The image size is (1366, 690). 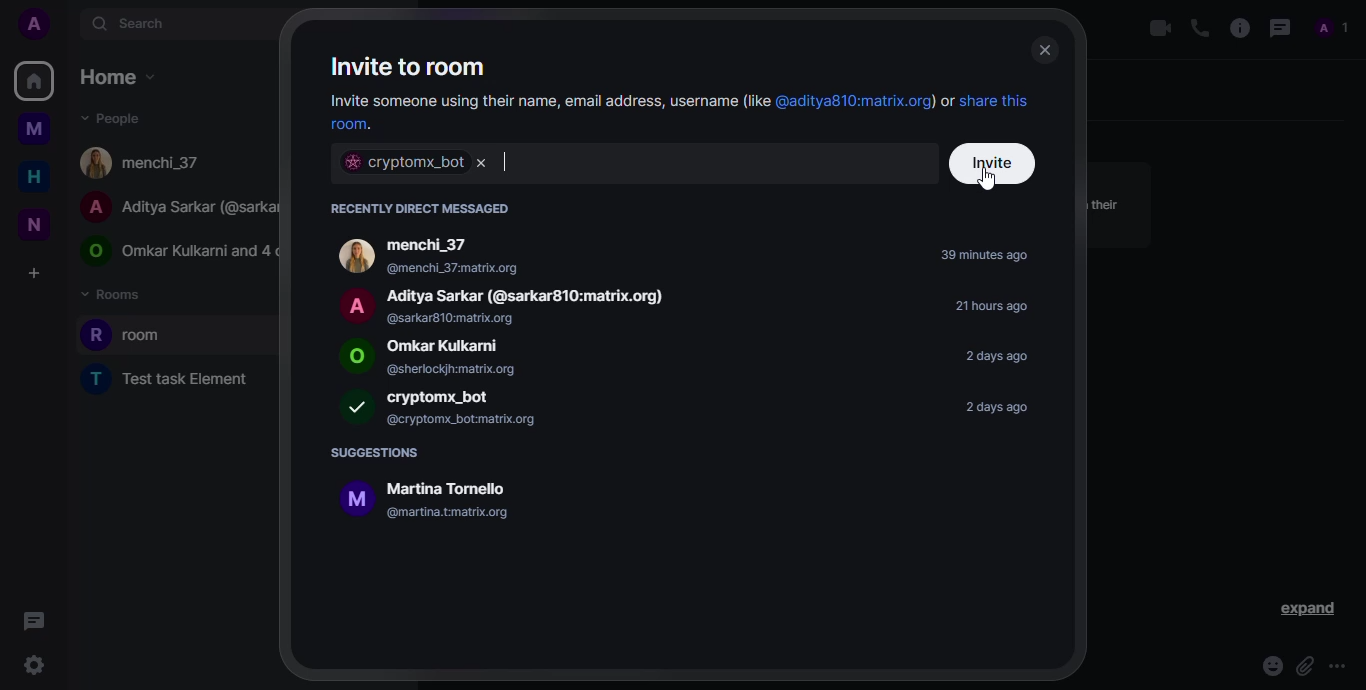 What do you see at coordinates (998, 408) in the screenshot?
I see `2 days ago` at bounding box center [998, 408].